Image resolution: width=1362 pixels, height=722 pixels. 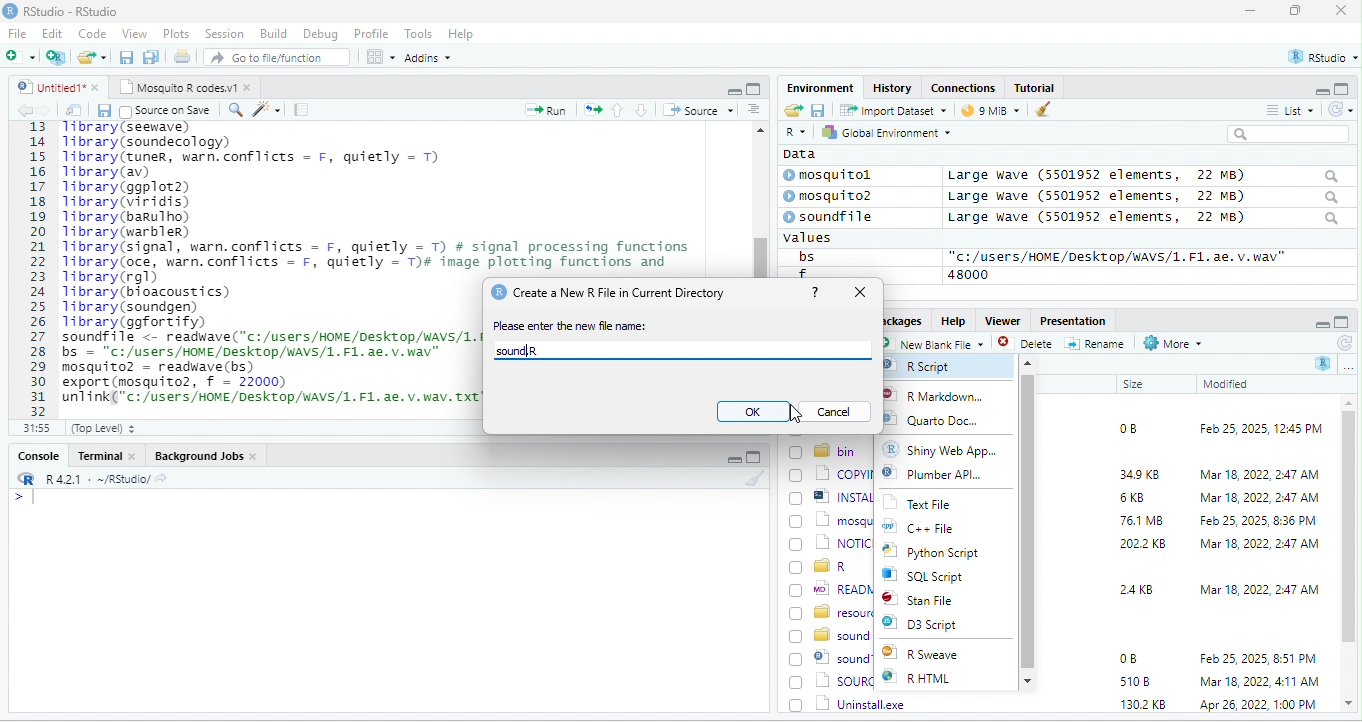 I want to click on cursor, so click(x=783, y=412).